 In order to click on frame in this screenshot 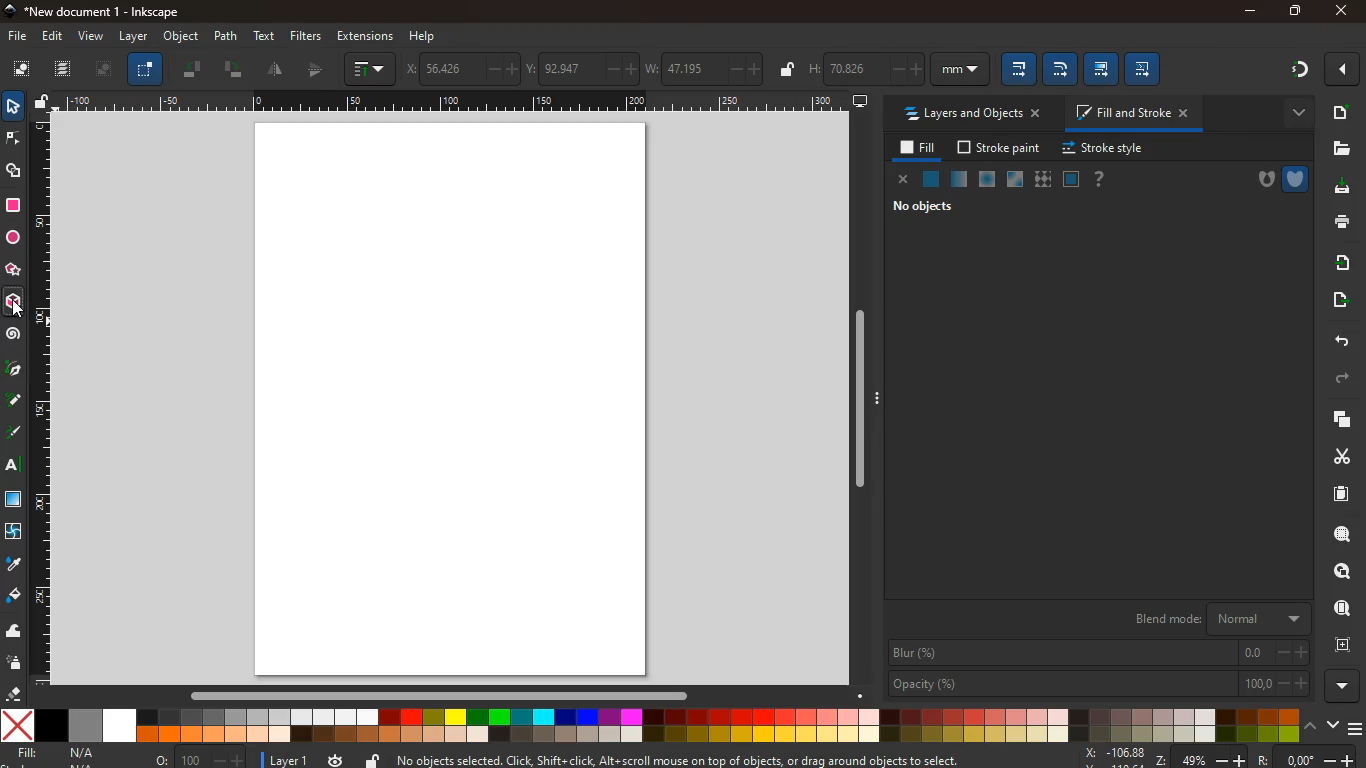, I will do `click(1342, 645)`.